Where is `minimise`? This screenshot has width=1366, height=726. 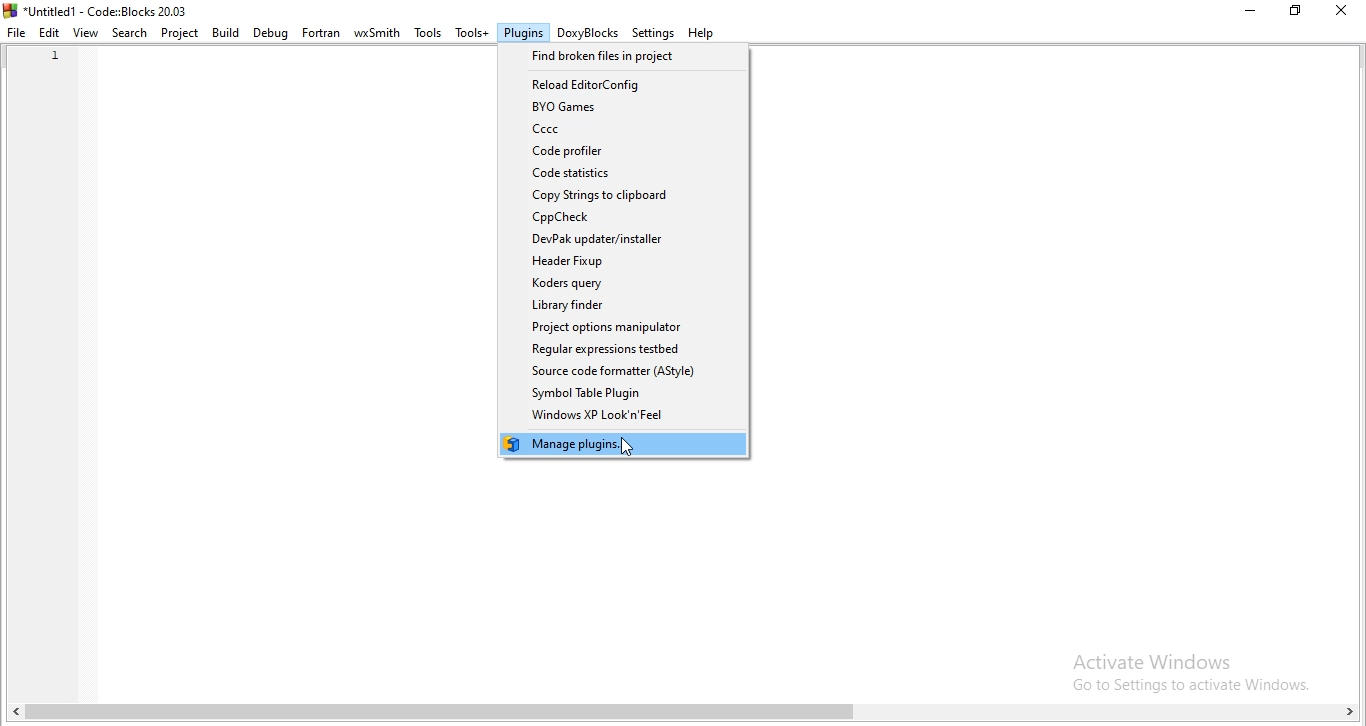 minimise is located at coordinates (1245, 9).